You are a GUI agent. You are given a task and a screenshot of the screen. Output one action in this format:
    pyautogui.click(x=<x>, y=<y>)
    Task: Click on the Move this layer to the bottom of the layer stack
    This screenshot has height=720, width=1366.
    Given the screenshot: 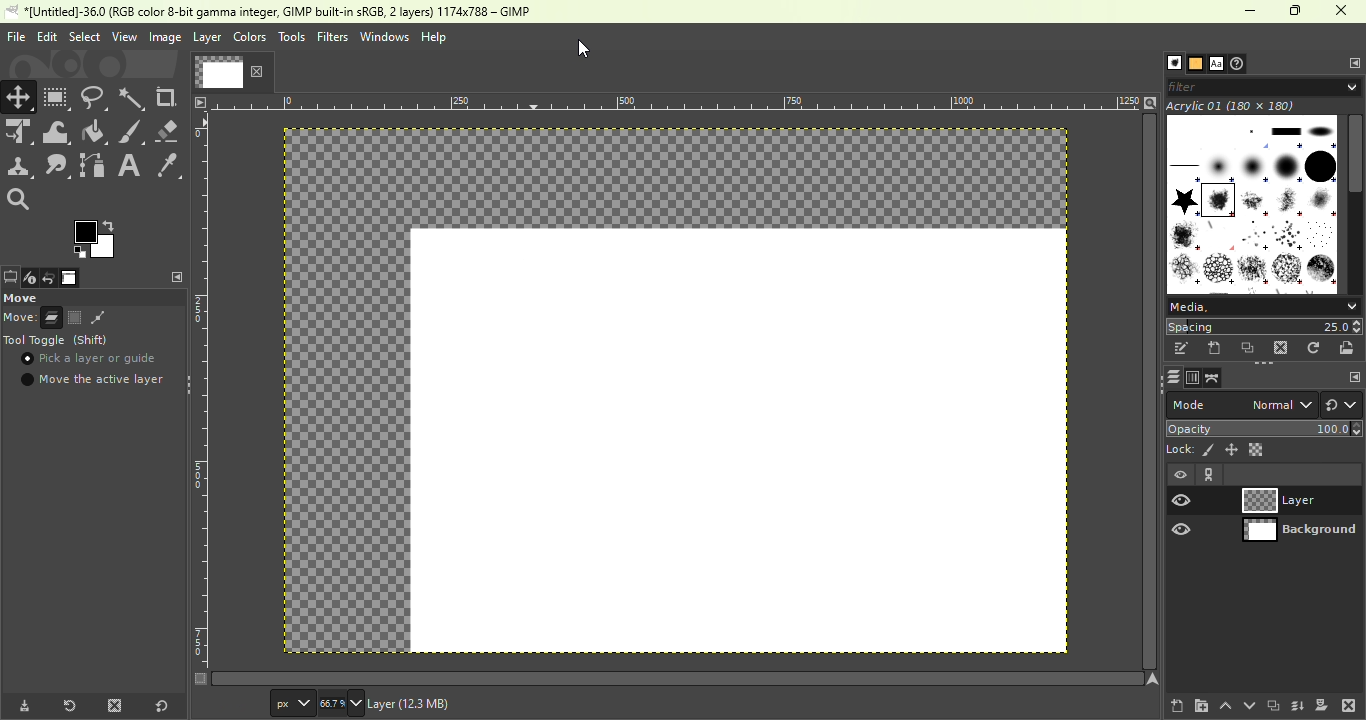 What is the action you would take?
    pyautogui.click(x=1247, y=705)
    